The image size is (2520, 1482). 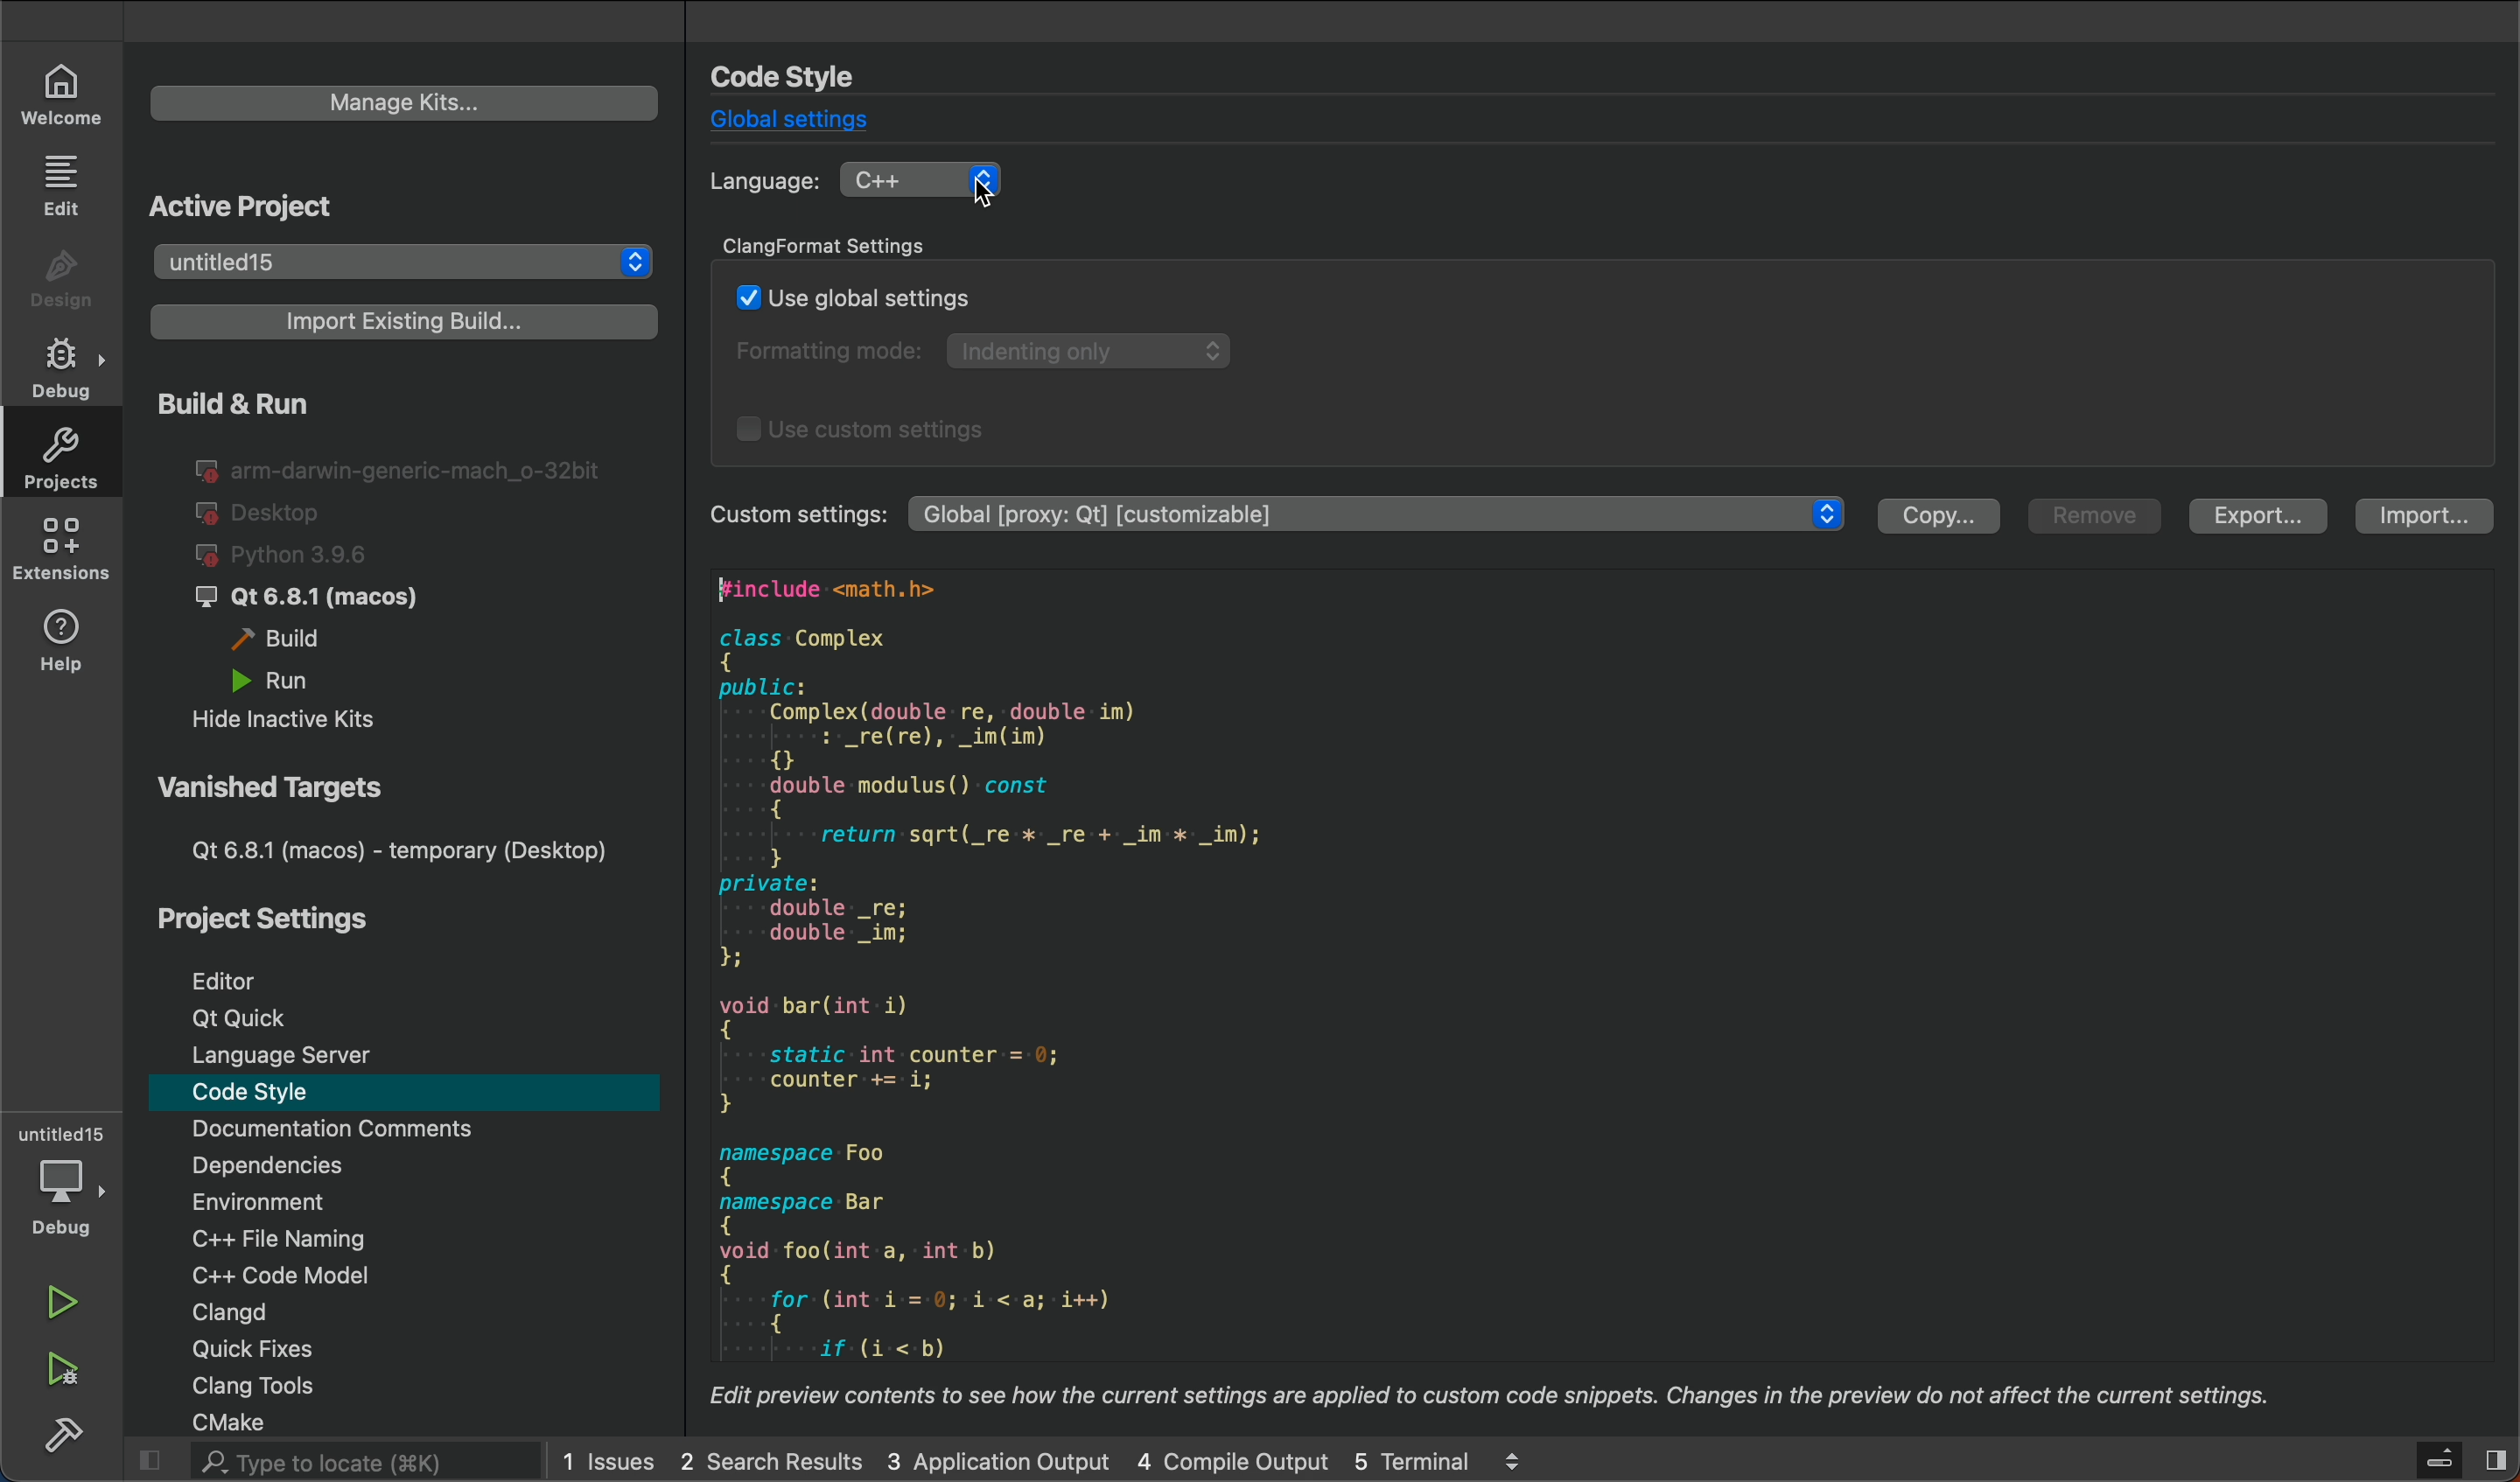 What do you see at coordinates (271, 1096) in the screenshot?
I see `code style` at bounding box center [271, 1096].